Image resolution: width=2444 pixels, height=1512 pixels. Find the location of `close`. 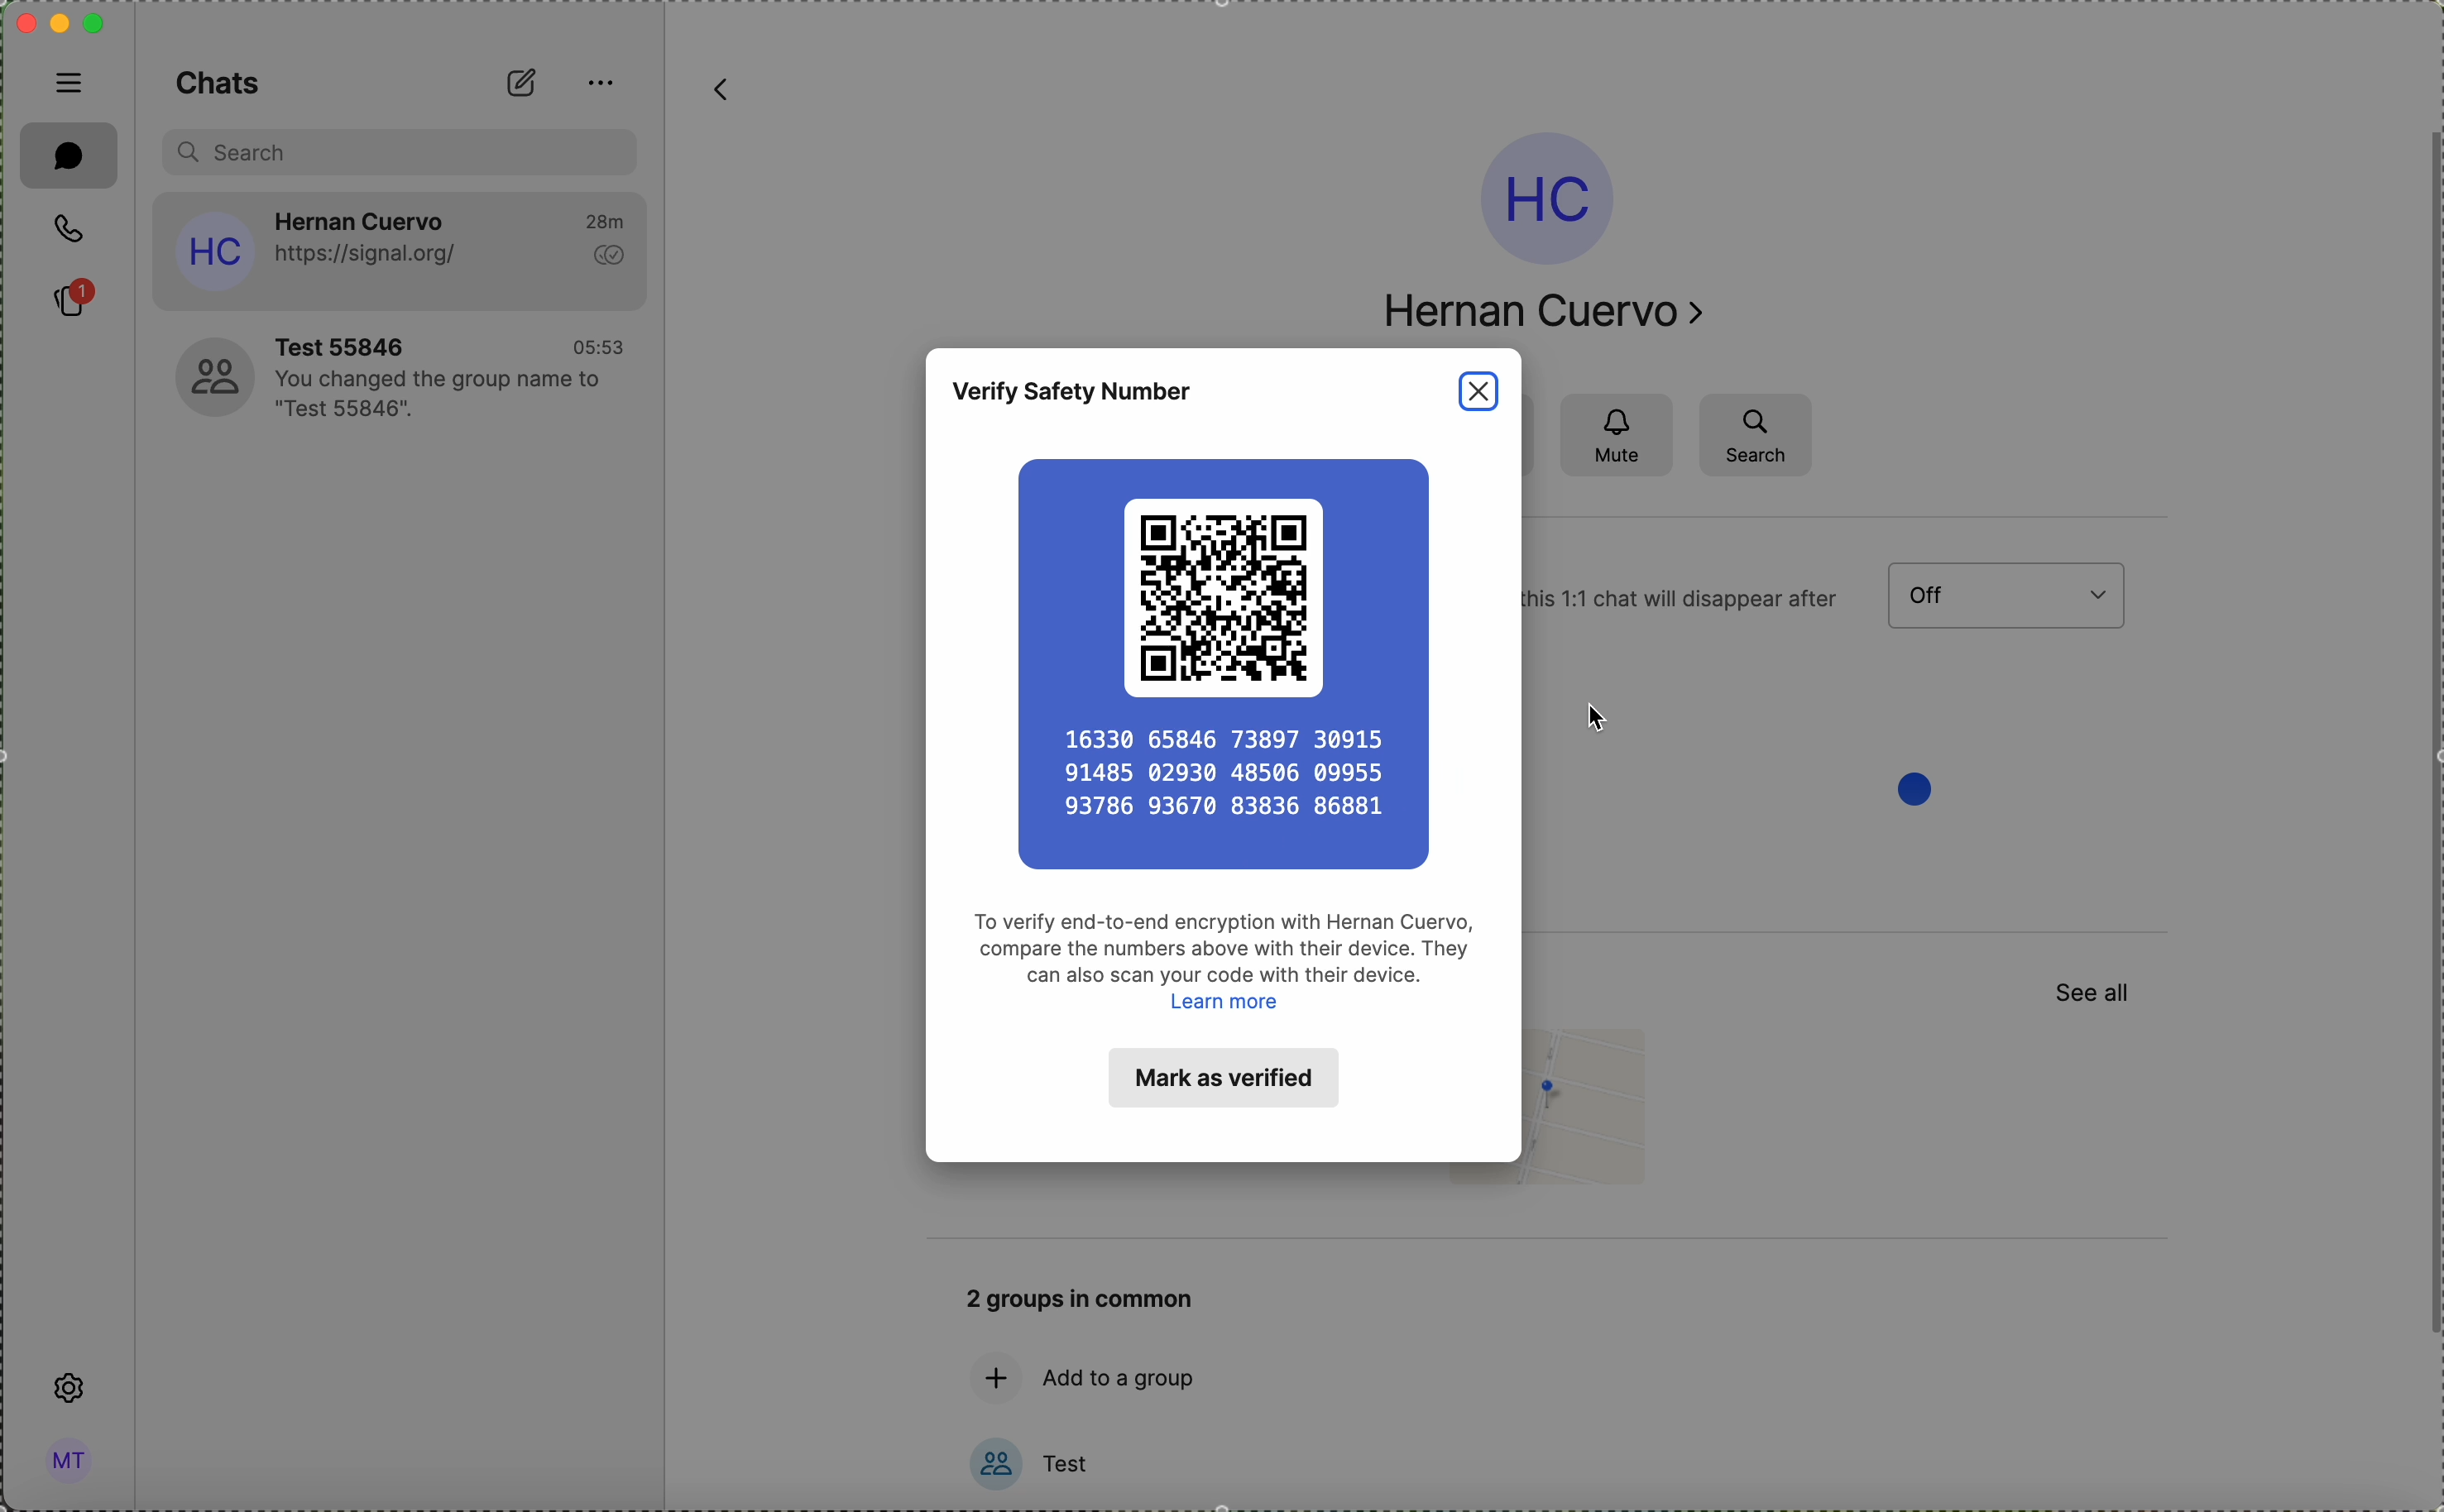

close is located at coordinates (1475, 393).